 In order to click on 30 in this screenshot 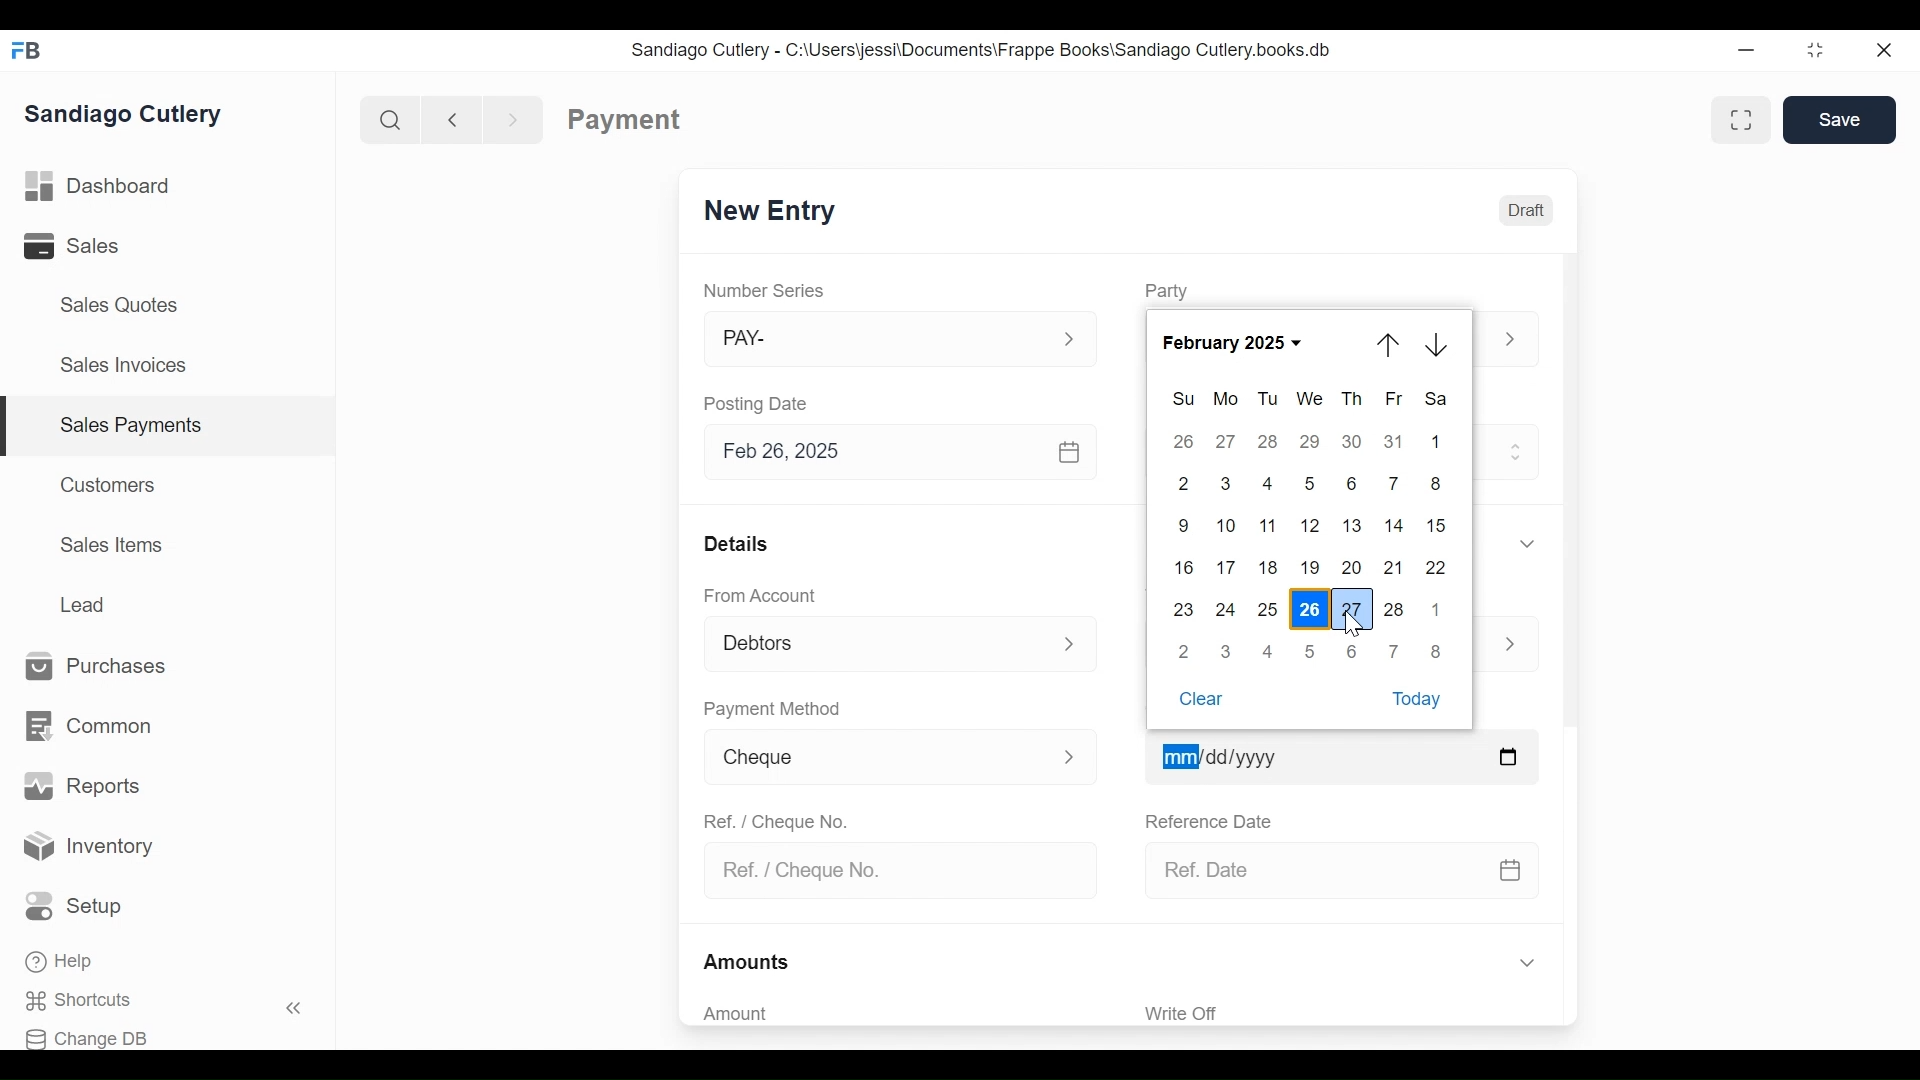, I will do `click(1354, 440)`.